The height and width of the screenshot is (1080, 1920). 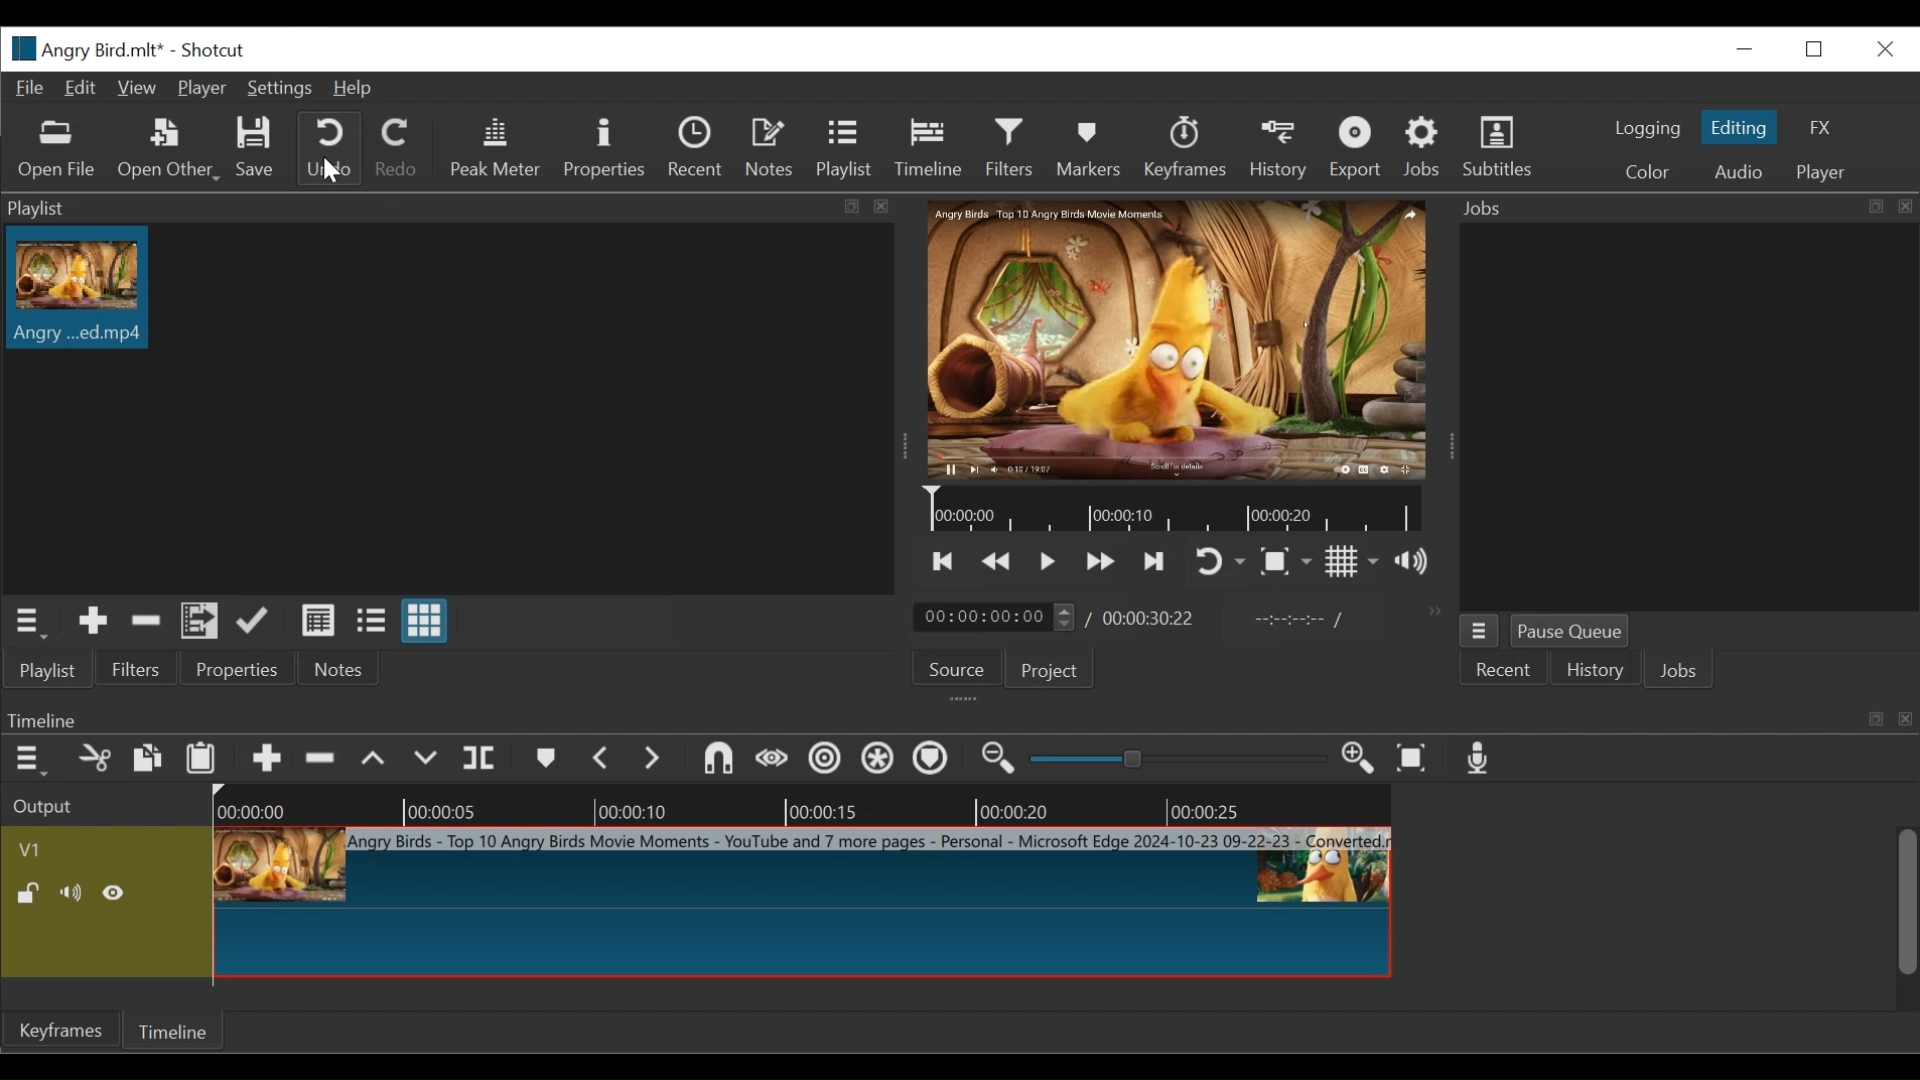 What do you see at coordinates (147, 759) in the screenshot?
I see `Copy` at bounding box center [147, 759].